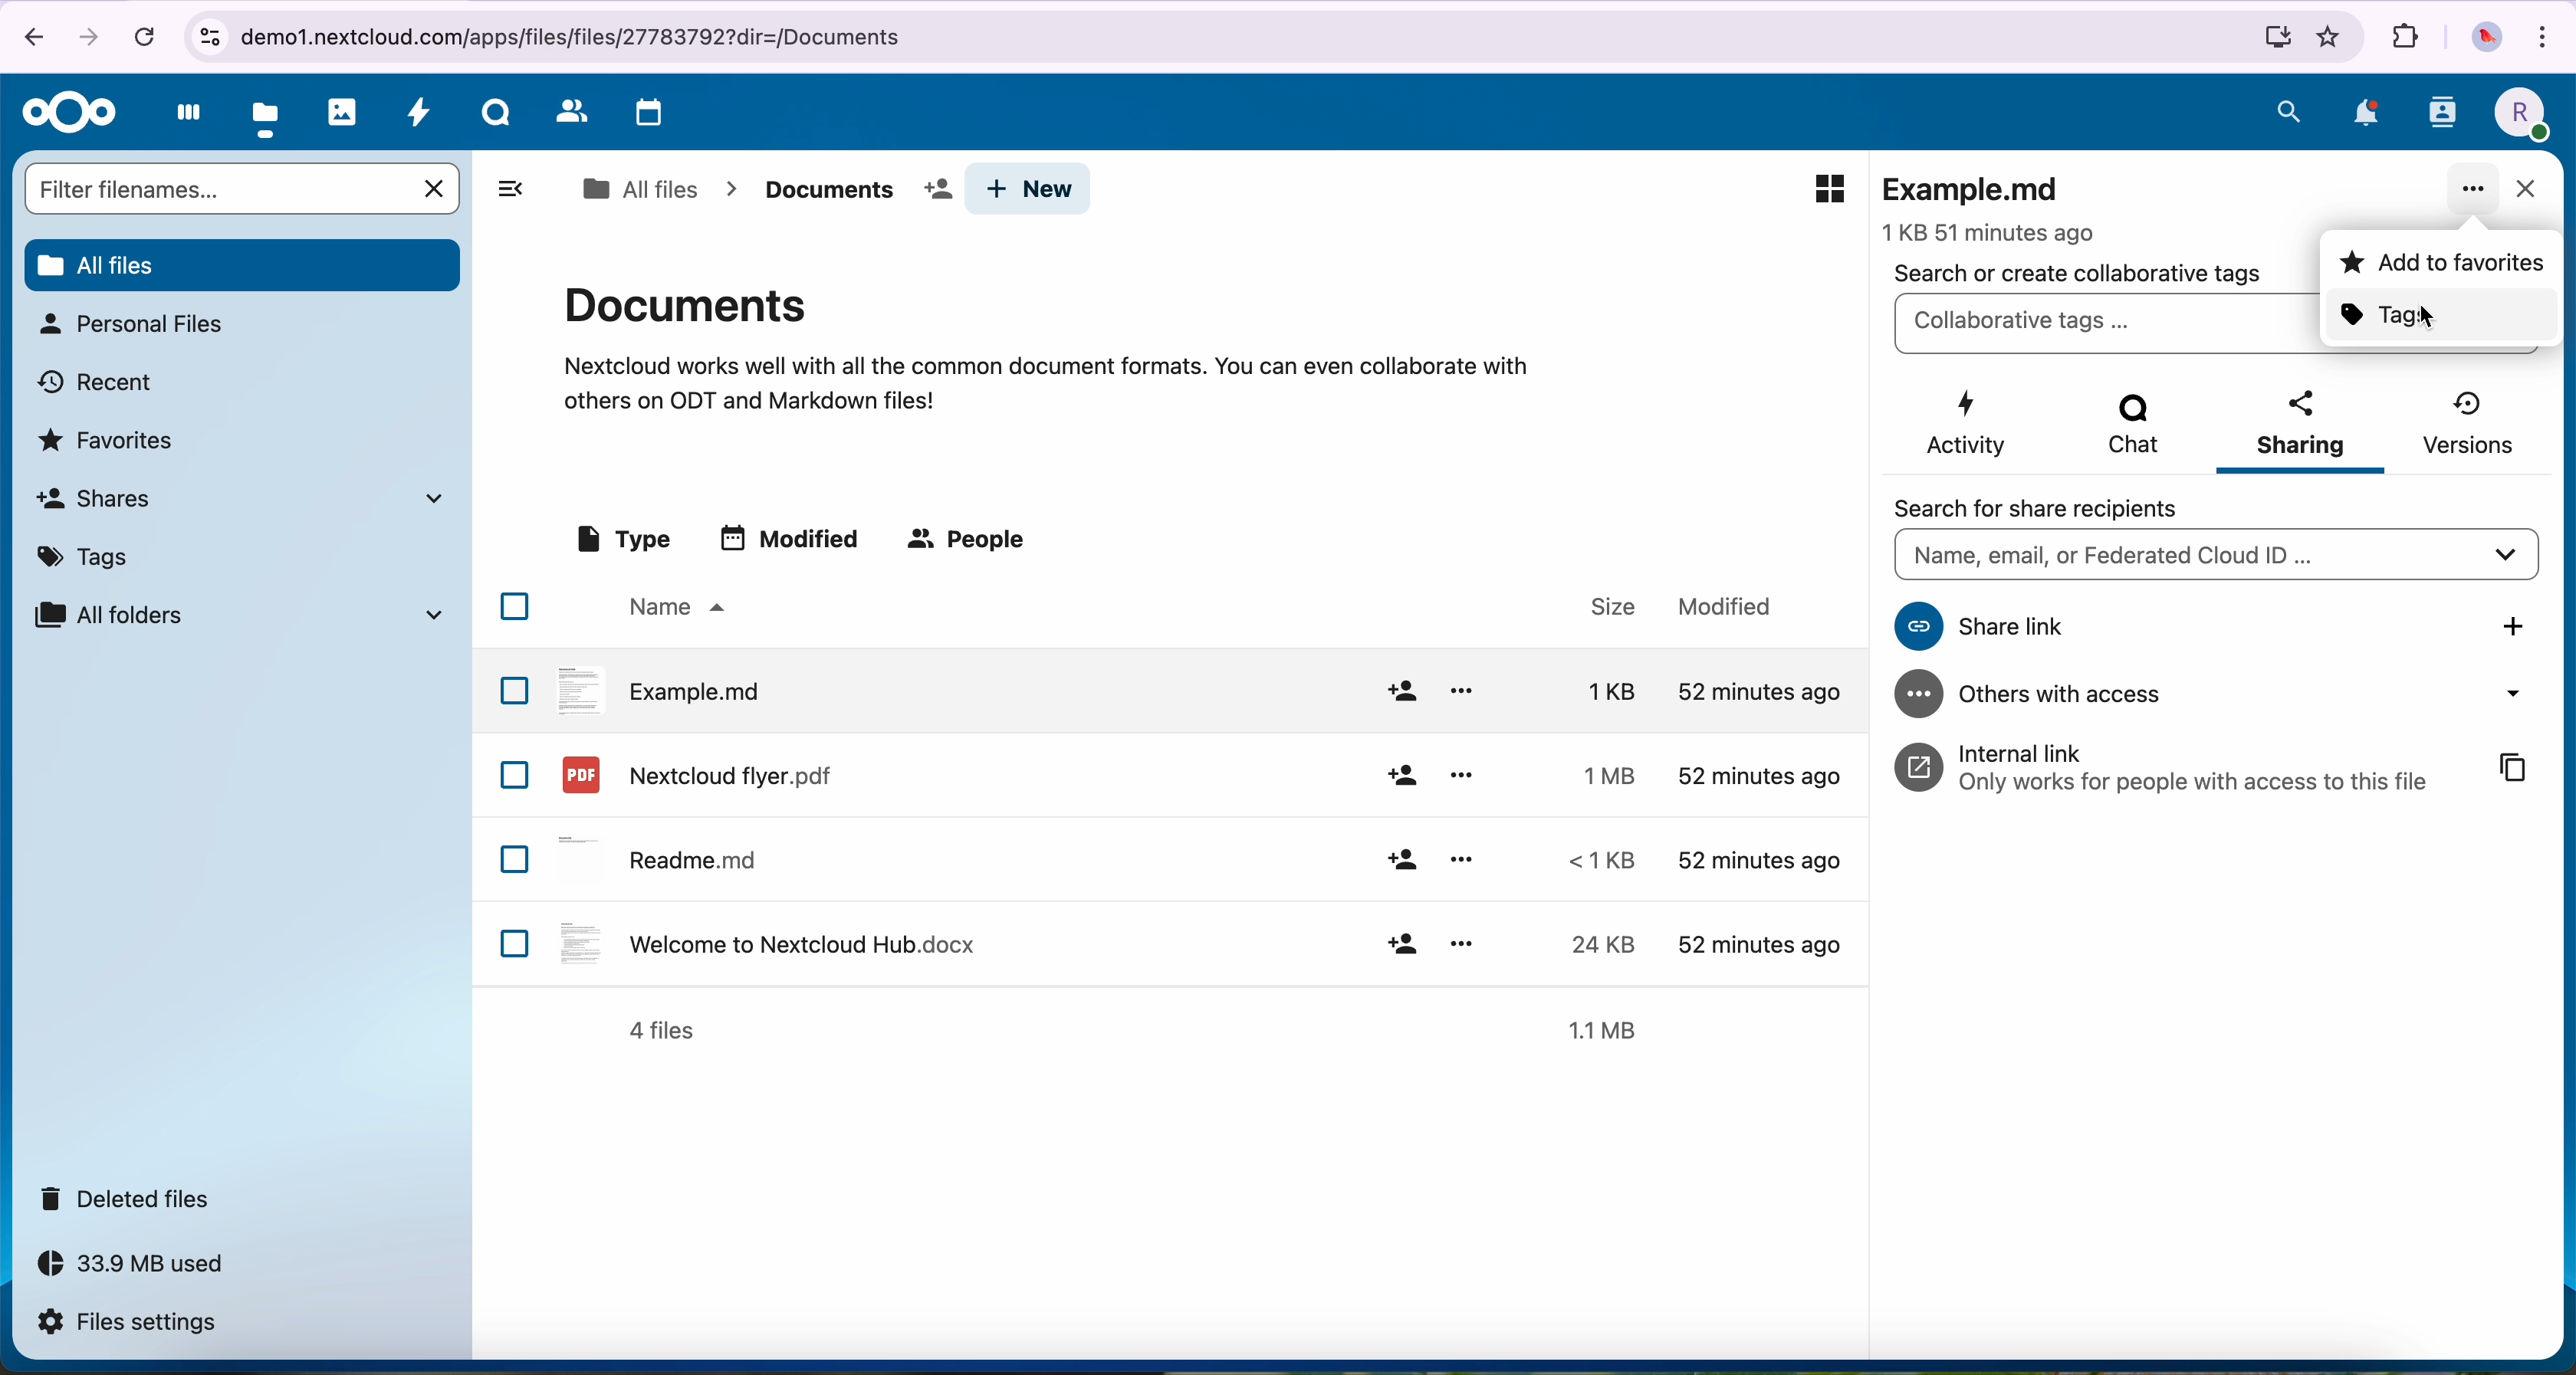  What do you see at coordinates (1403, 943) in the screenshot?
I see `add` at bounding box center [1403, 943].